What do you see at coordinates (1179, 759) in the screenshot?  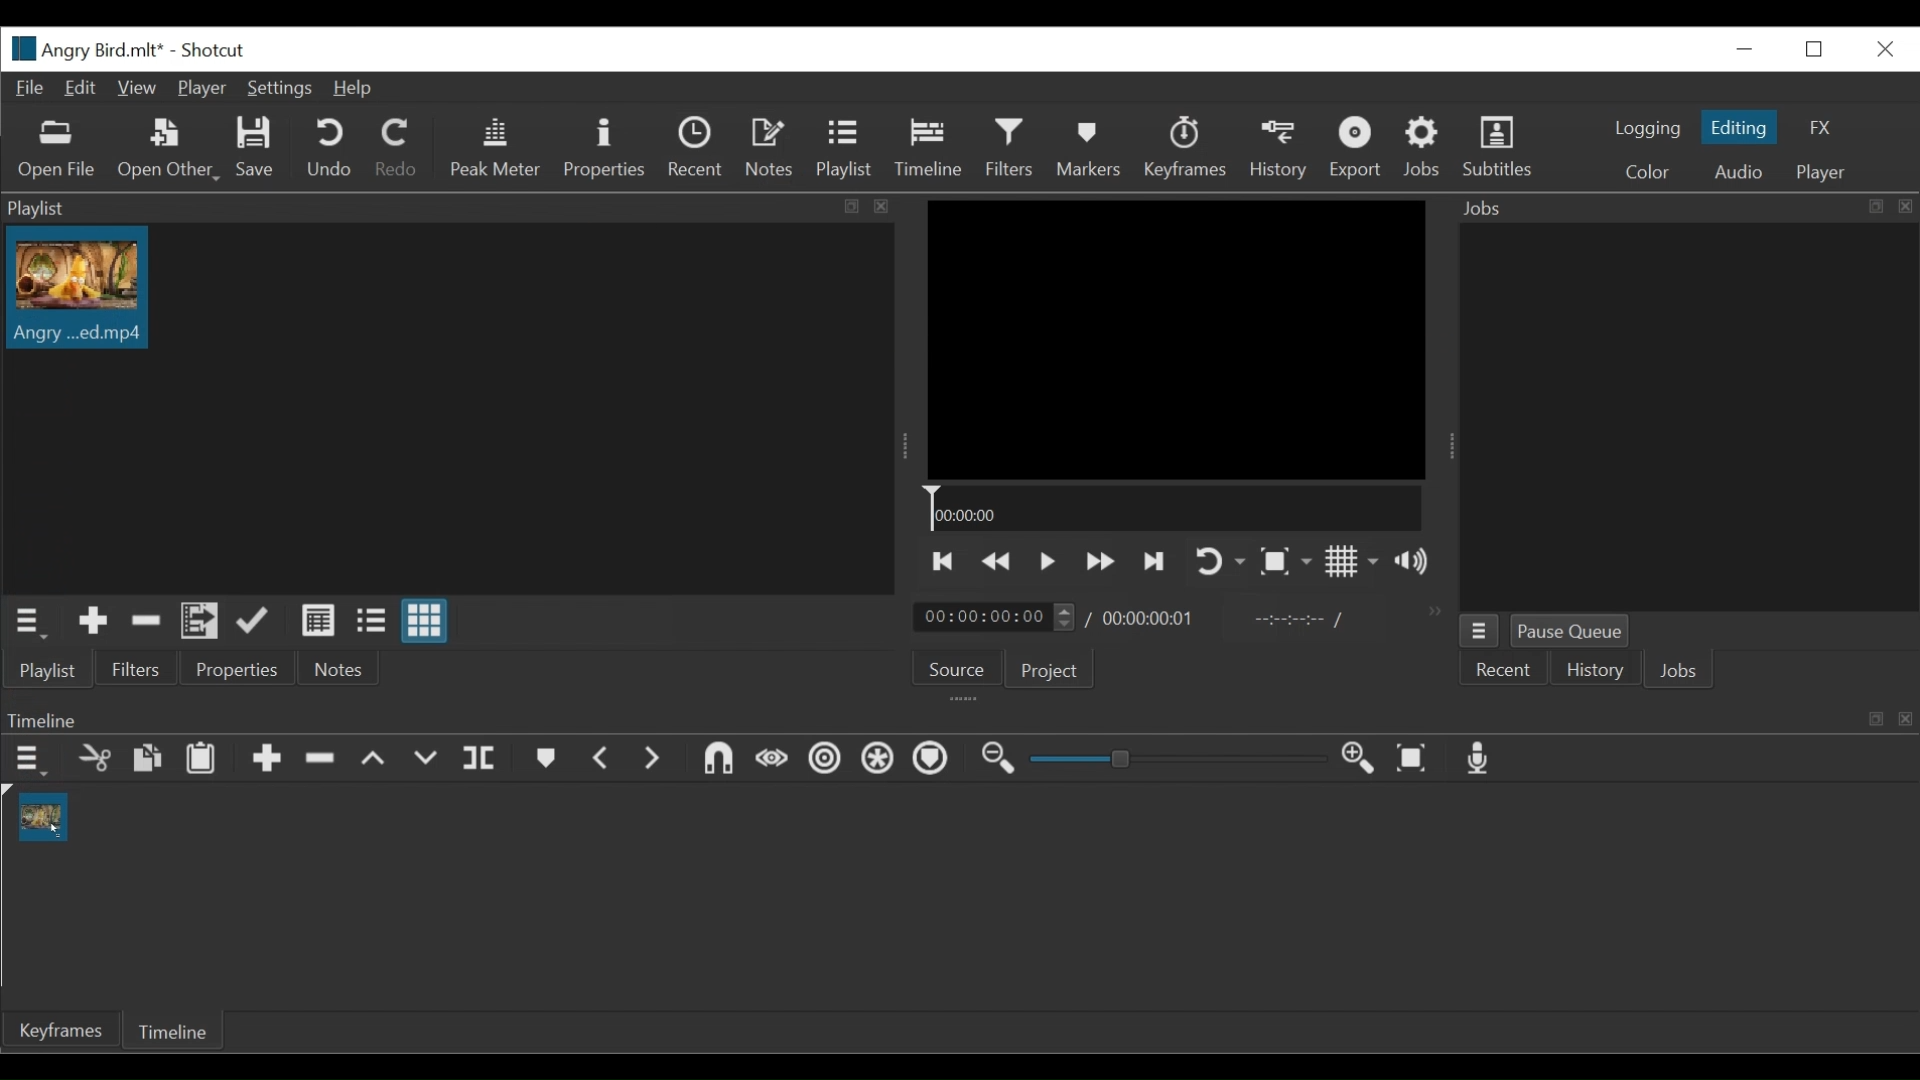 I see `Slider` at bounding box center [1179, 759].